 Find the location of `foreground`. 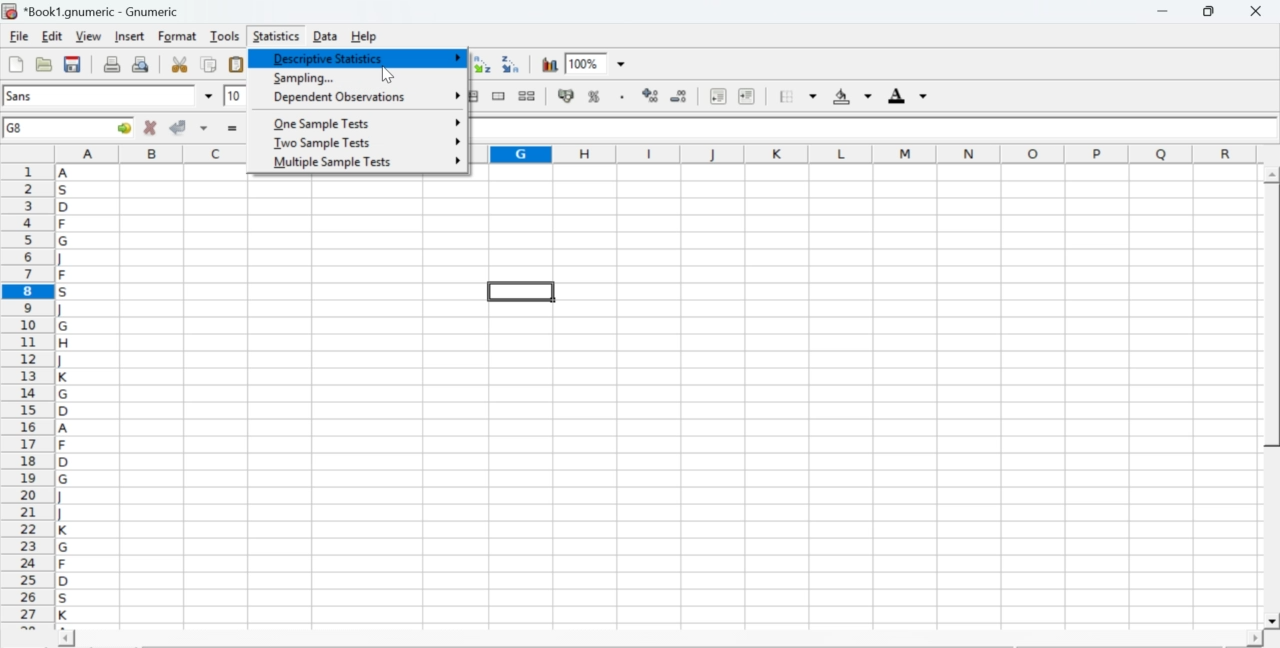

foreground is located at coordinates (908, 95).